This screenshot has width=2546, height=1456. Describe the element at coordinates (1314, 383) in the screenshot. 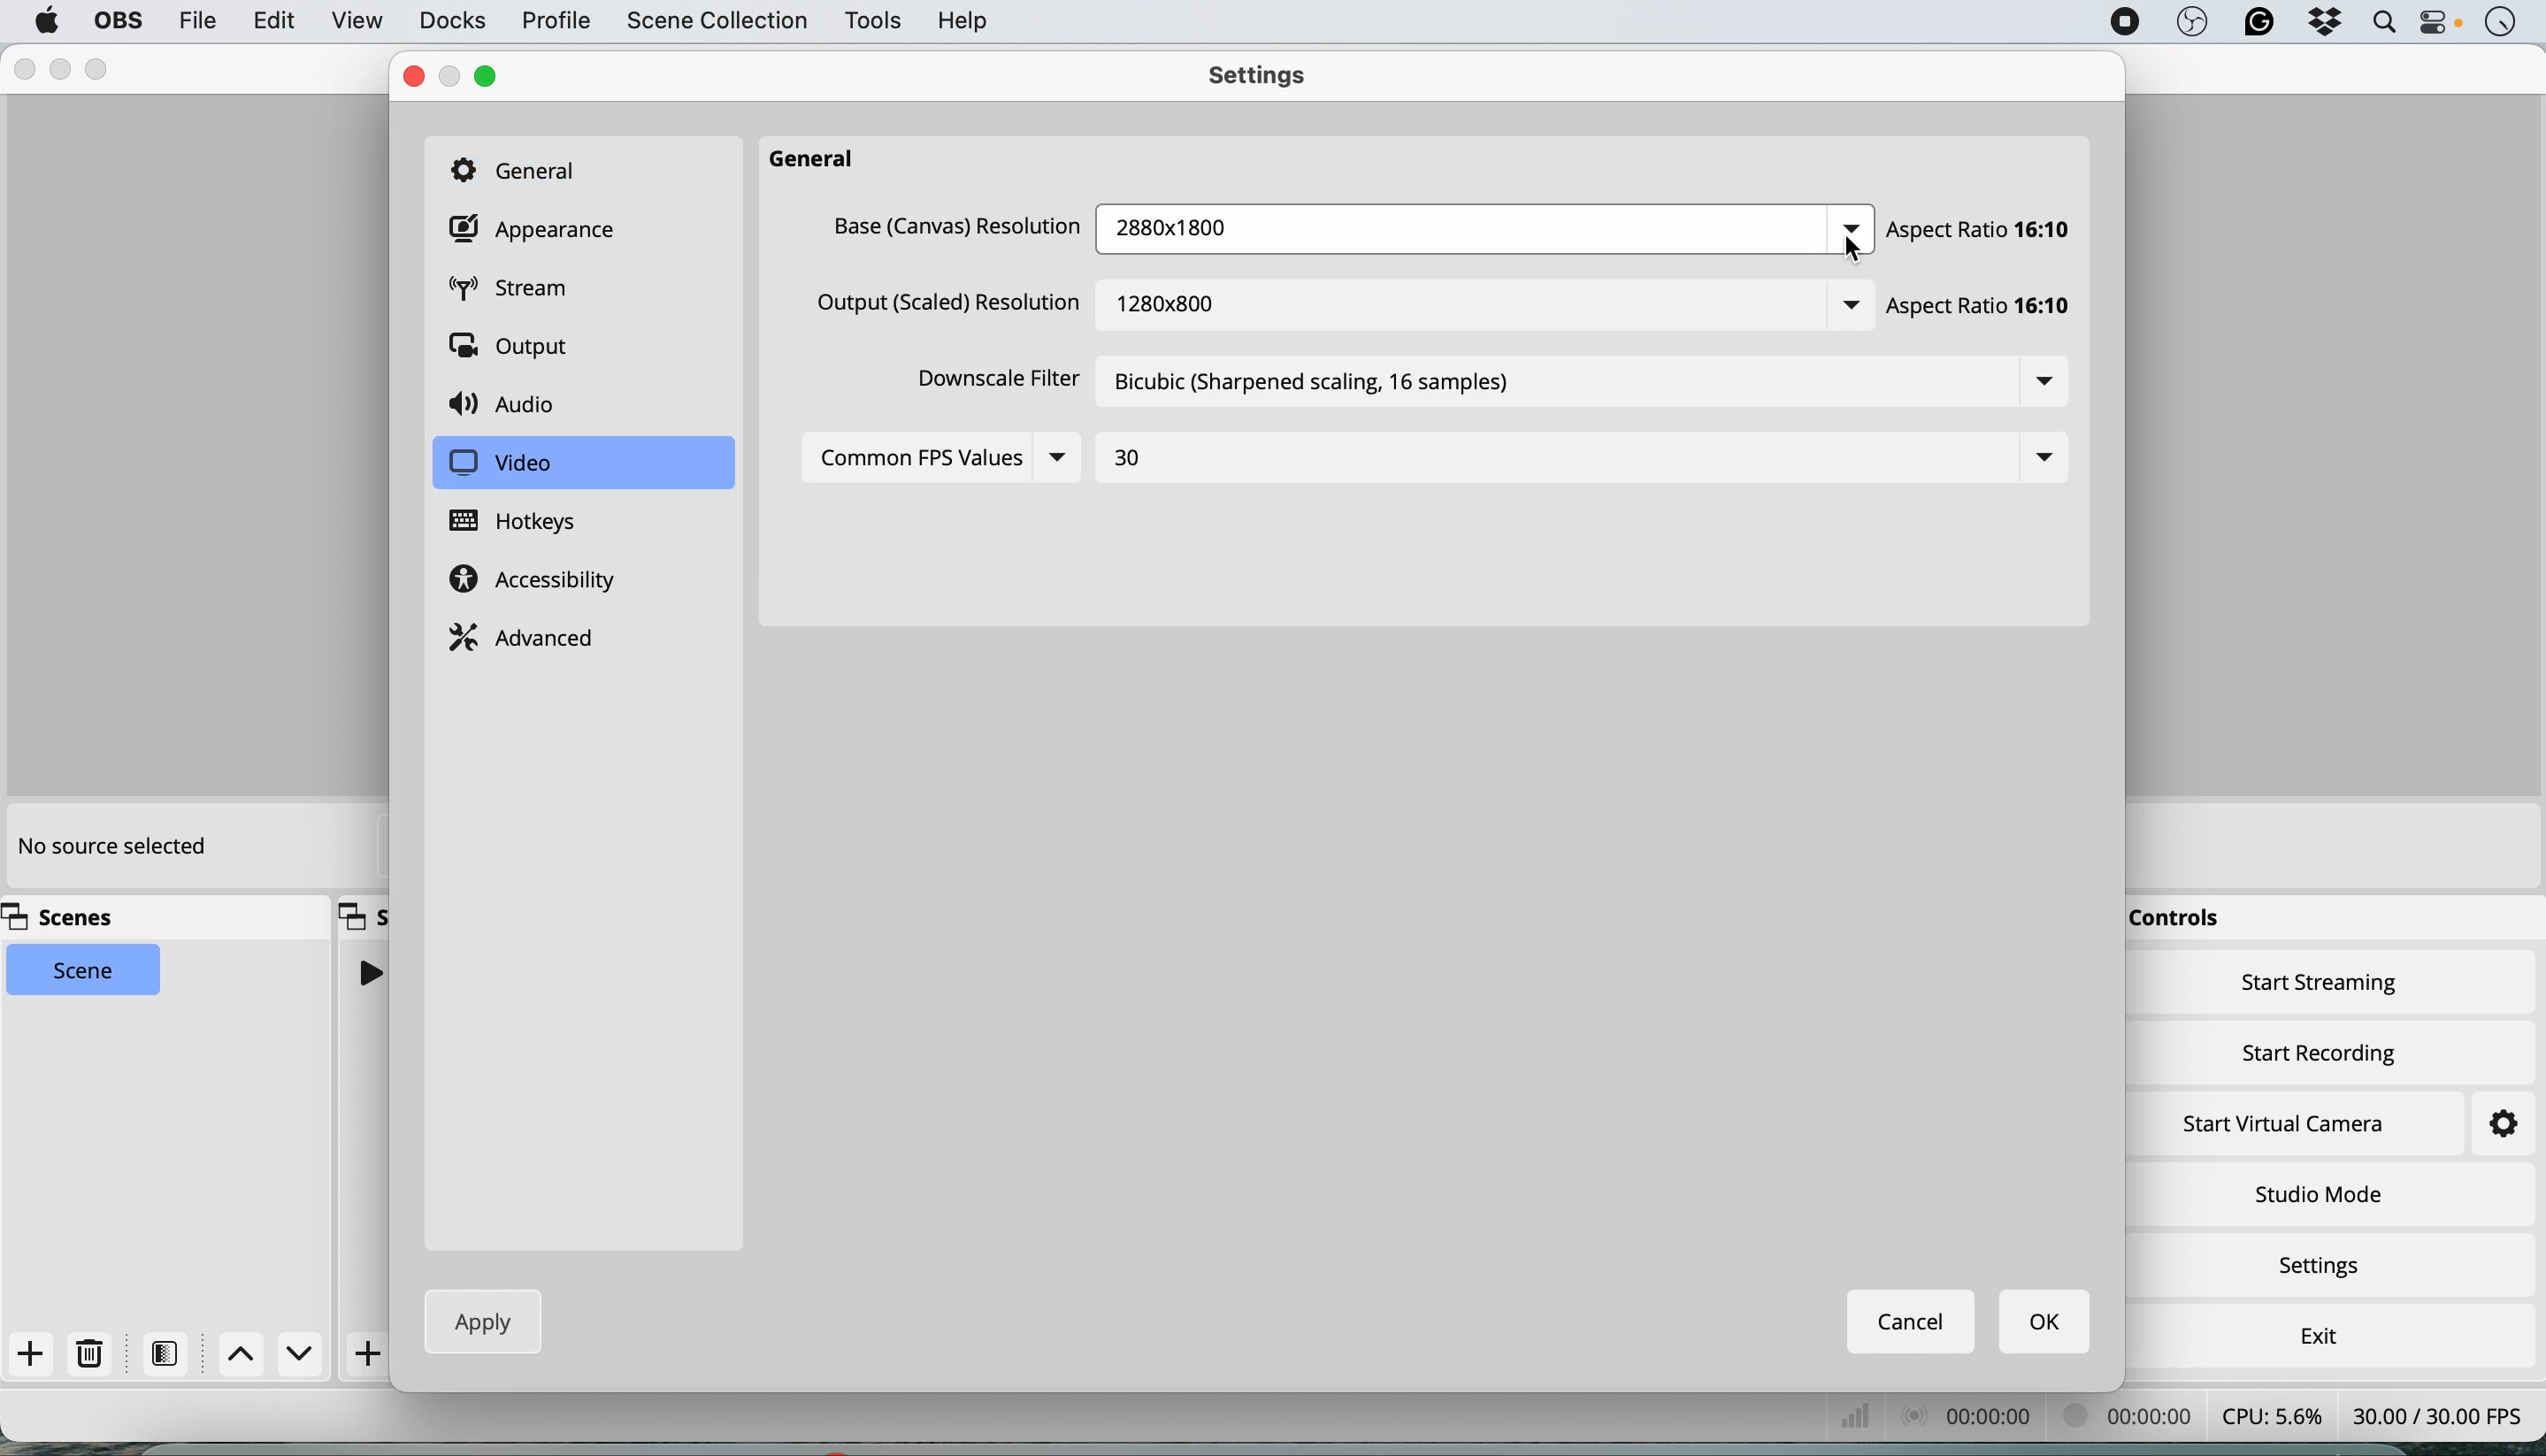

I see `Bicubic (sharpened scalling, 16 samples)` at that location.